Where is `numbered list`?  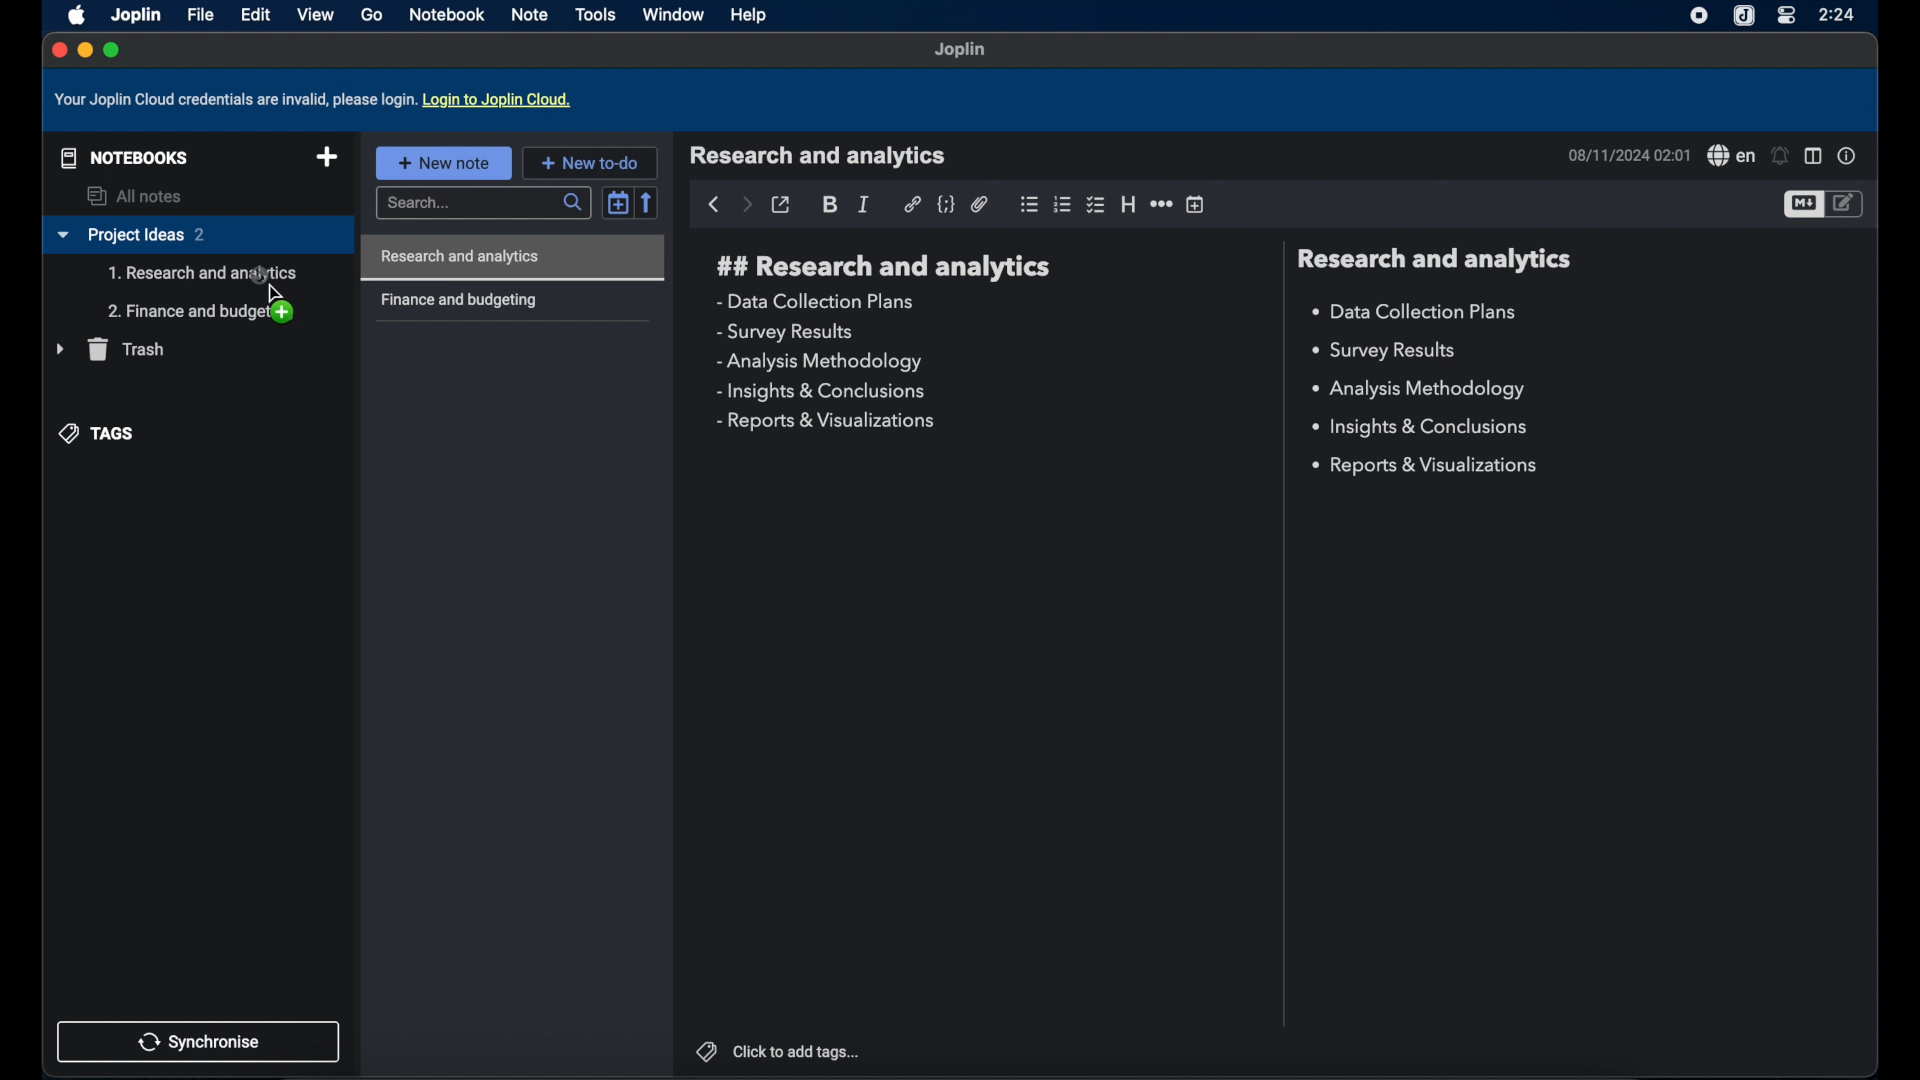
numbered list is located at coordinates (1063, 204).